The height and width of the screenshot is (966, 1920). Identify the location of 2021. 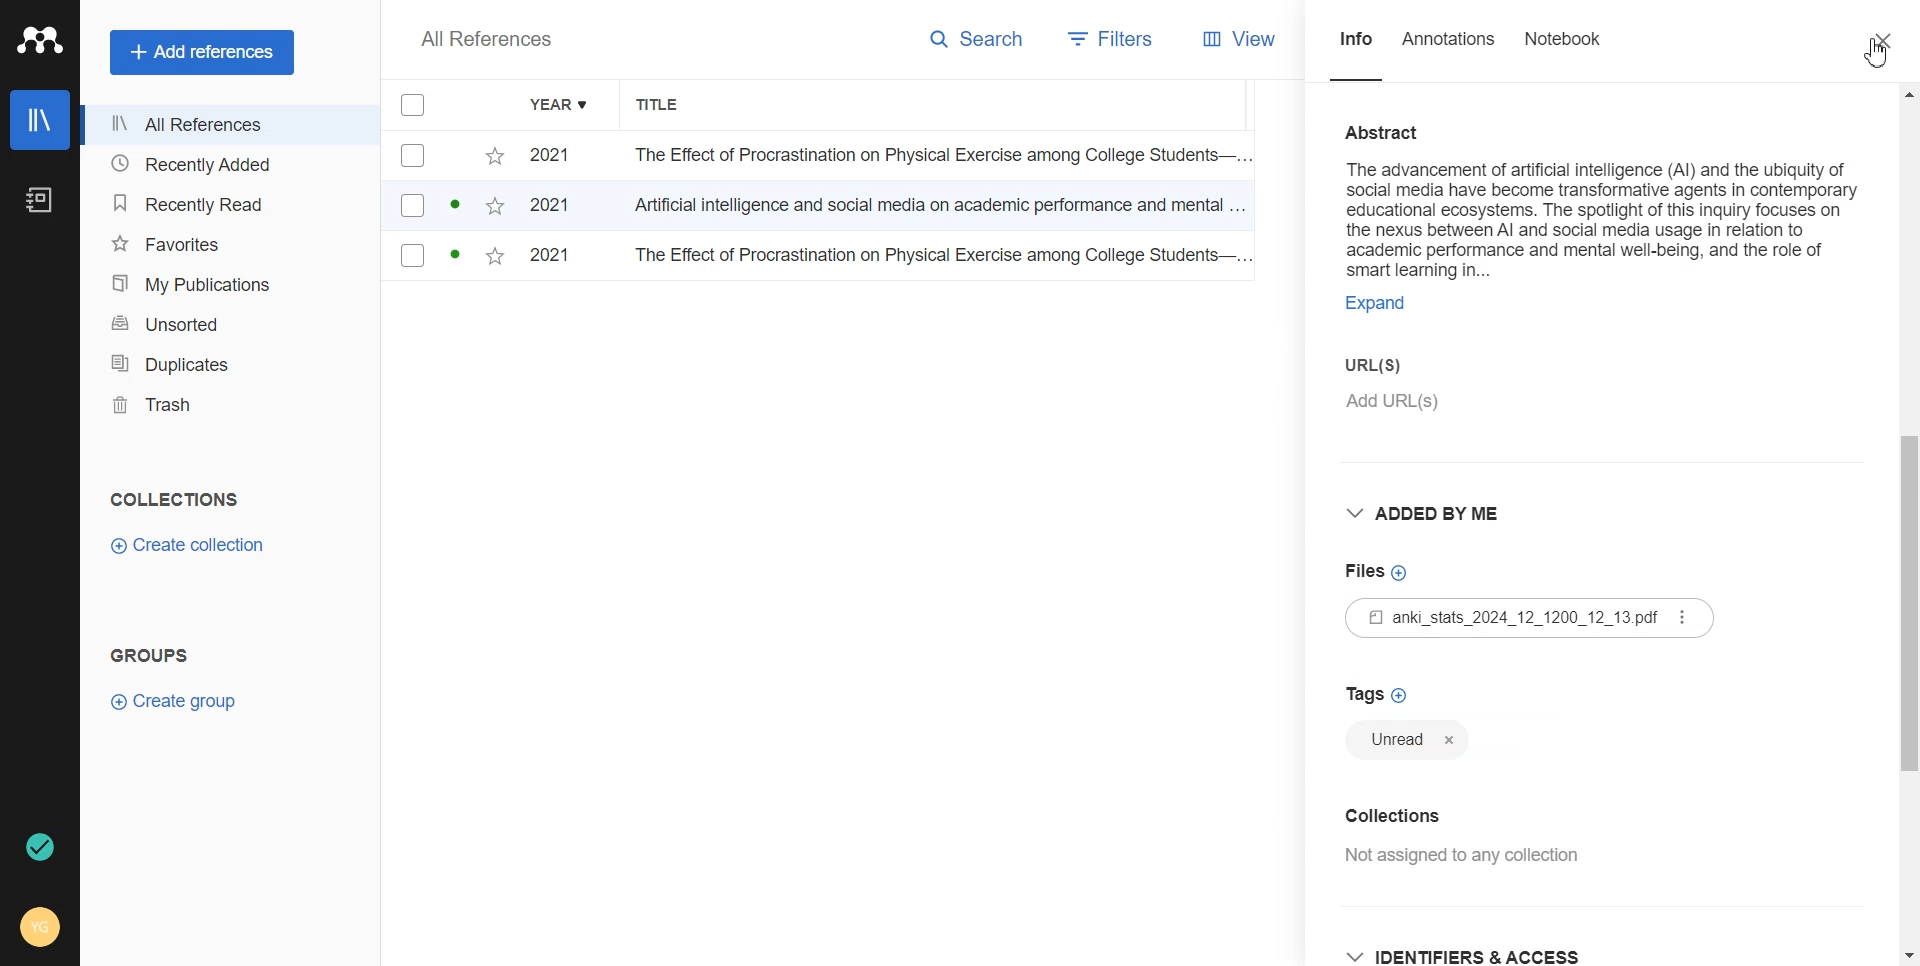
(557, 156).